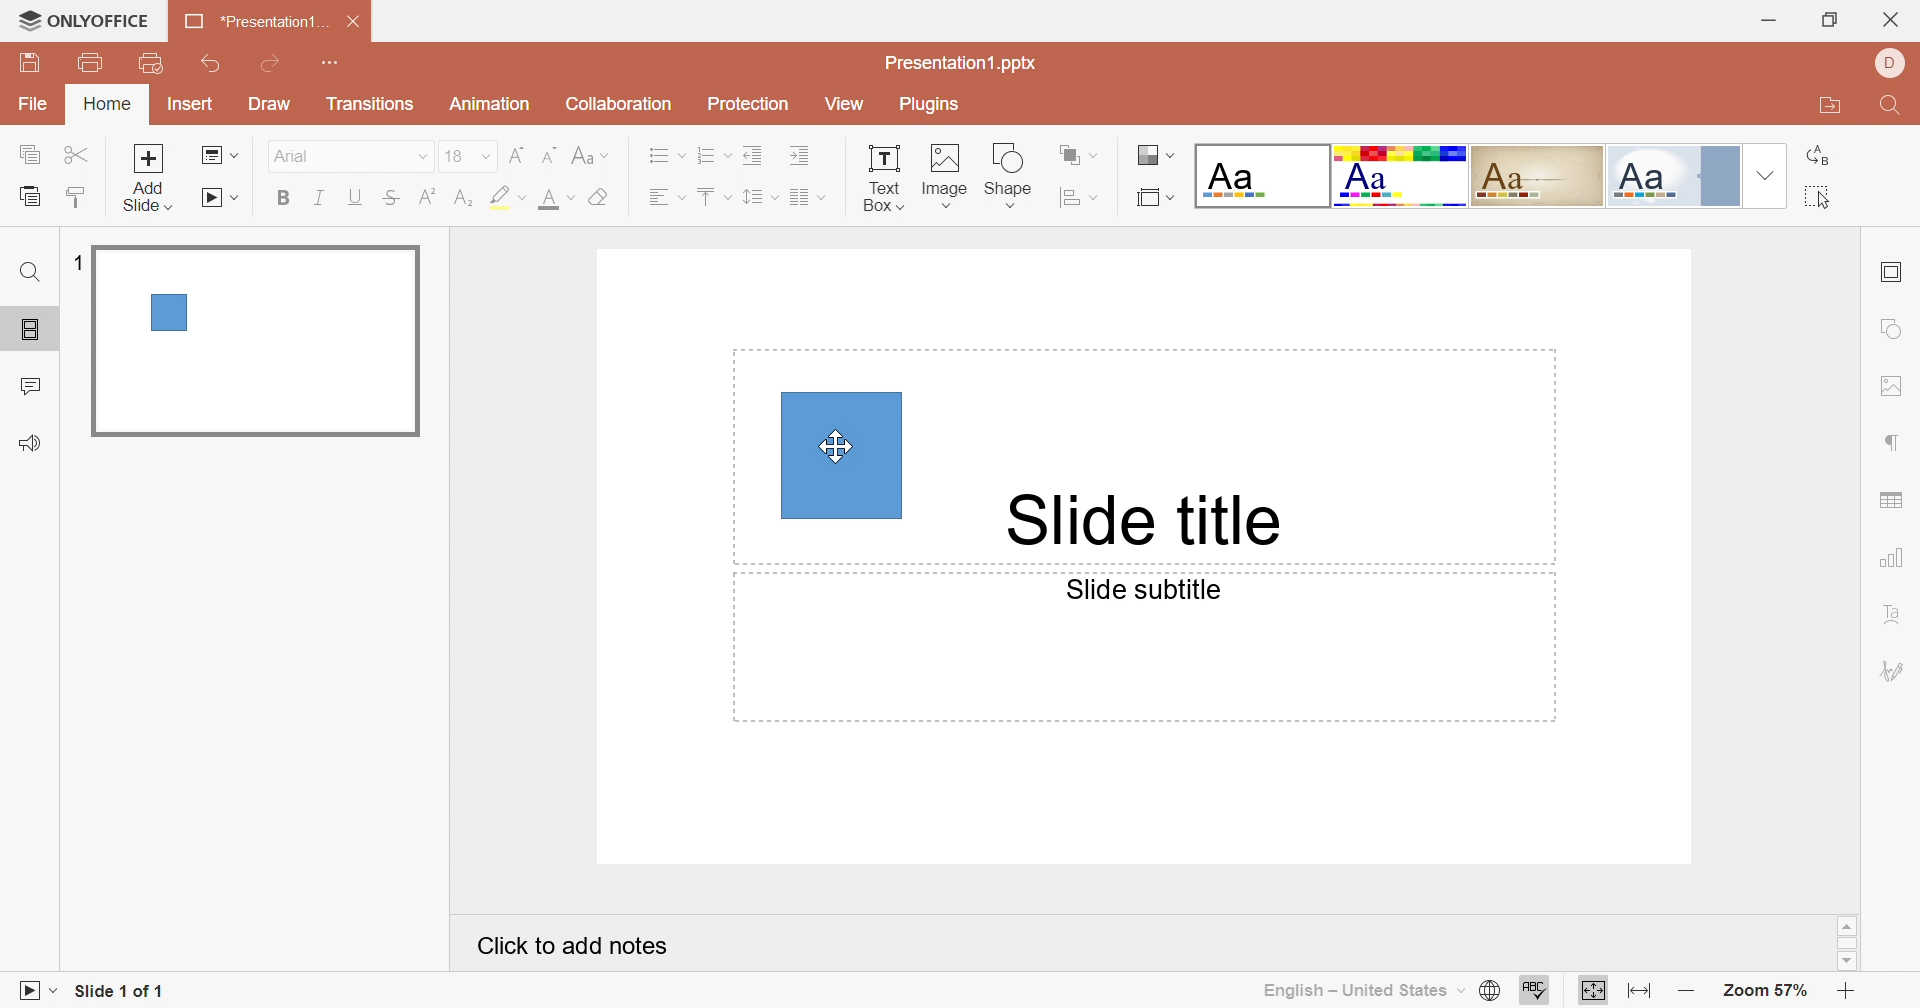  What do you see at coordinates (275, 107) in the screenshot?
I see `Draw` at bounding box center [275, 107].